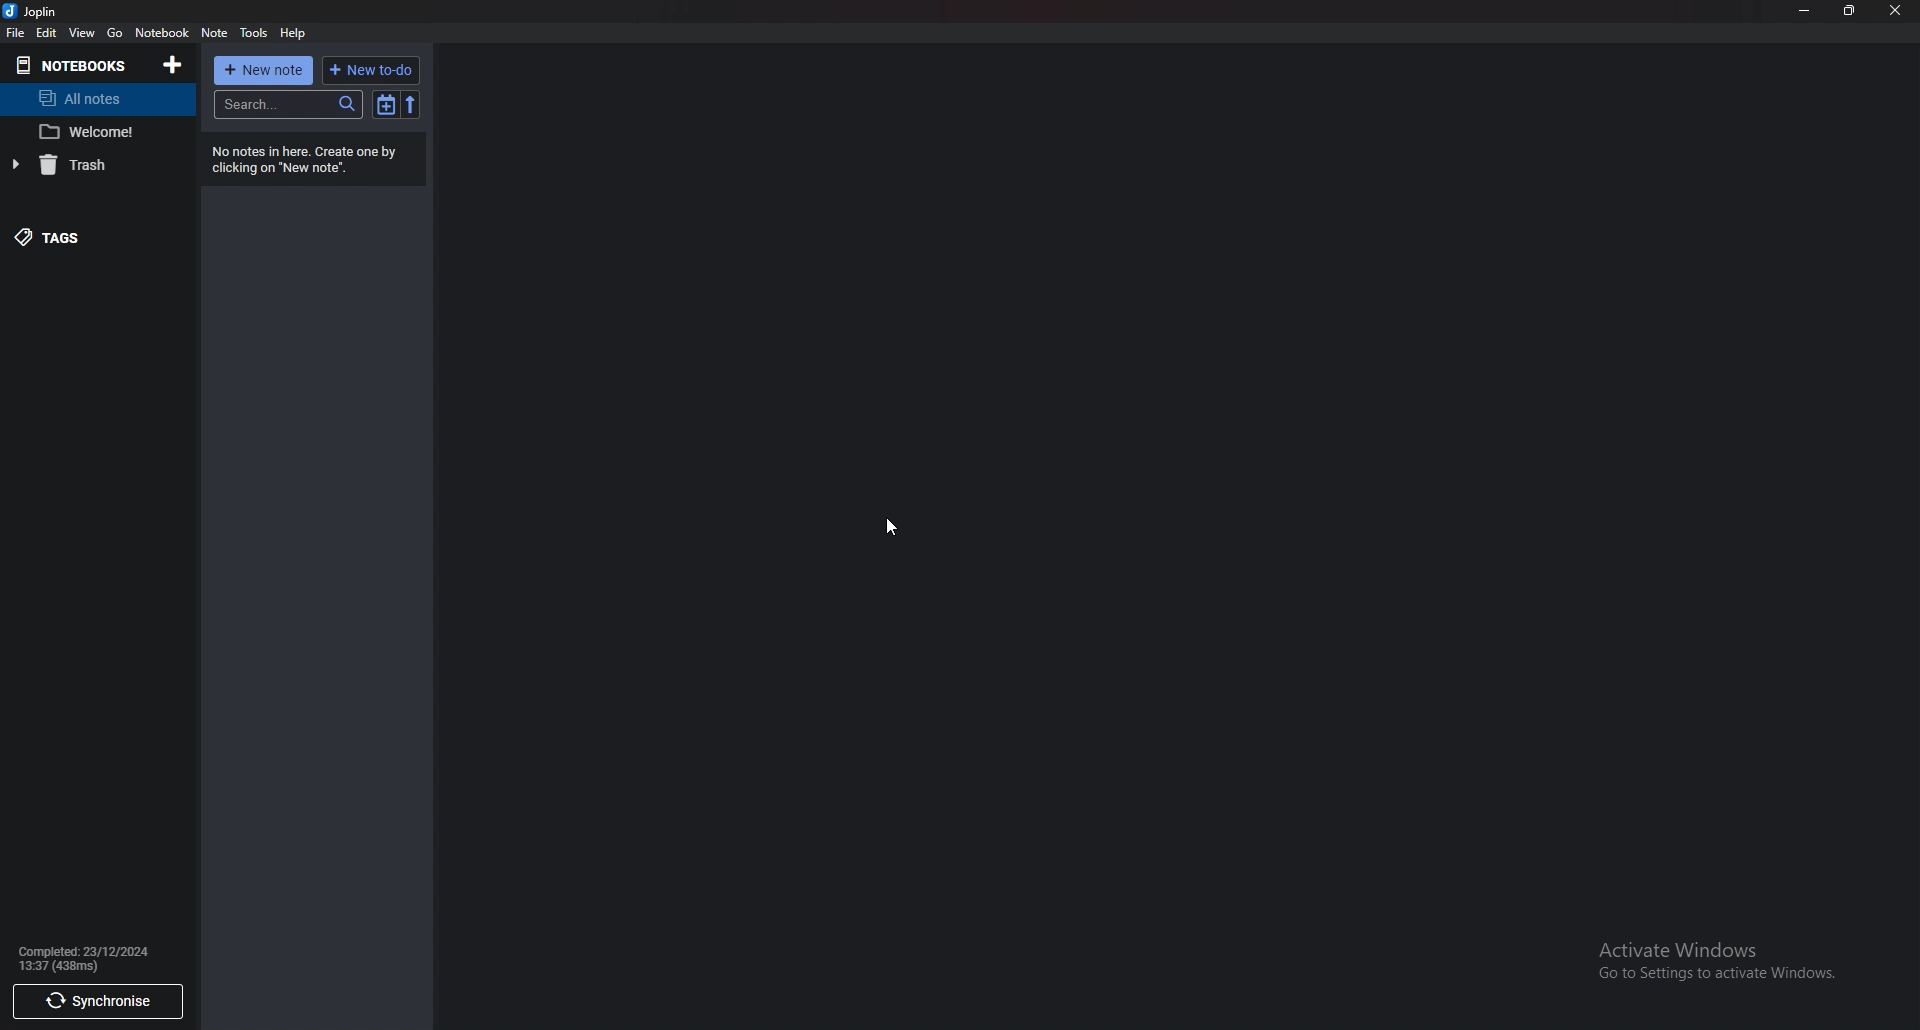 The height and width of the screenshot is (1030, 1920). I want to click on Resize, so click(1853, 11).